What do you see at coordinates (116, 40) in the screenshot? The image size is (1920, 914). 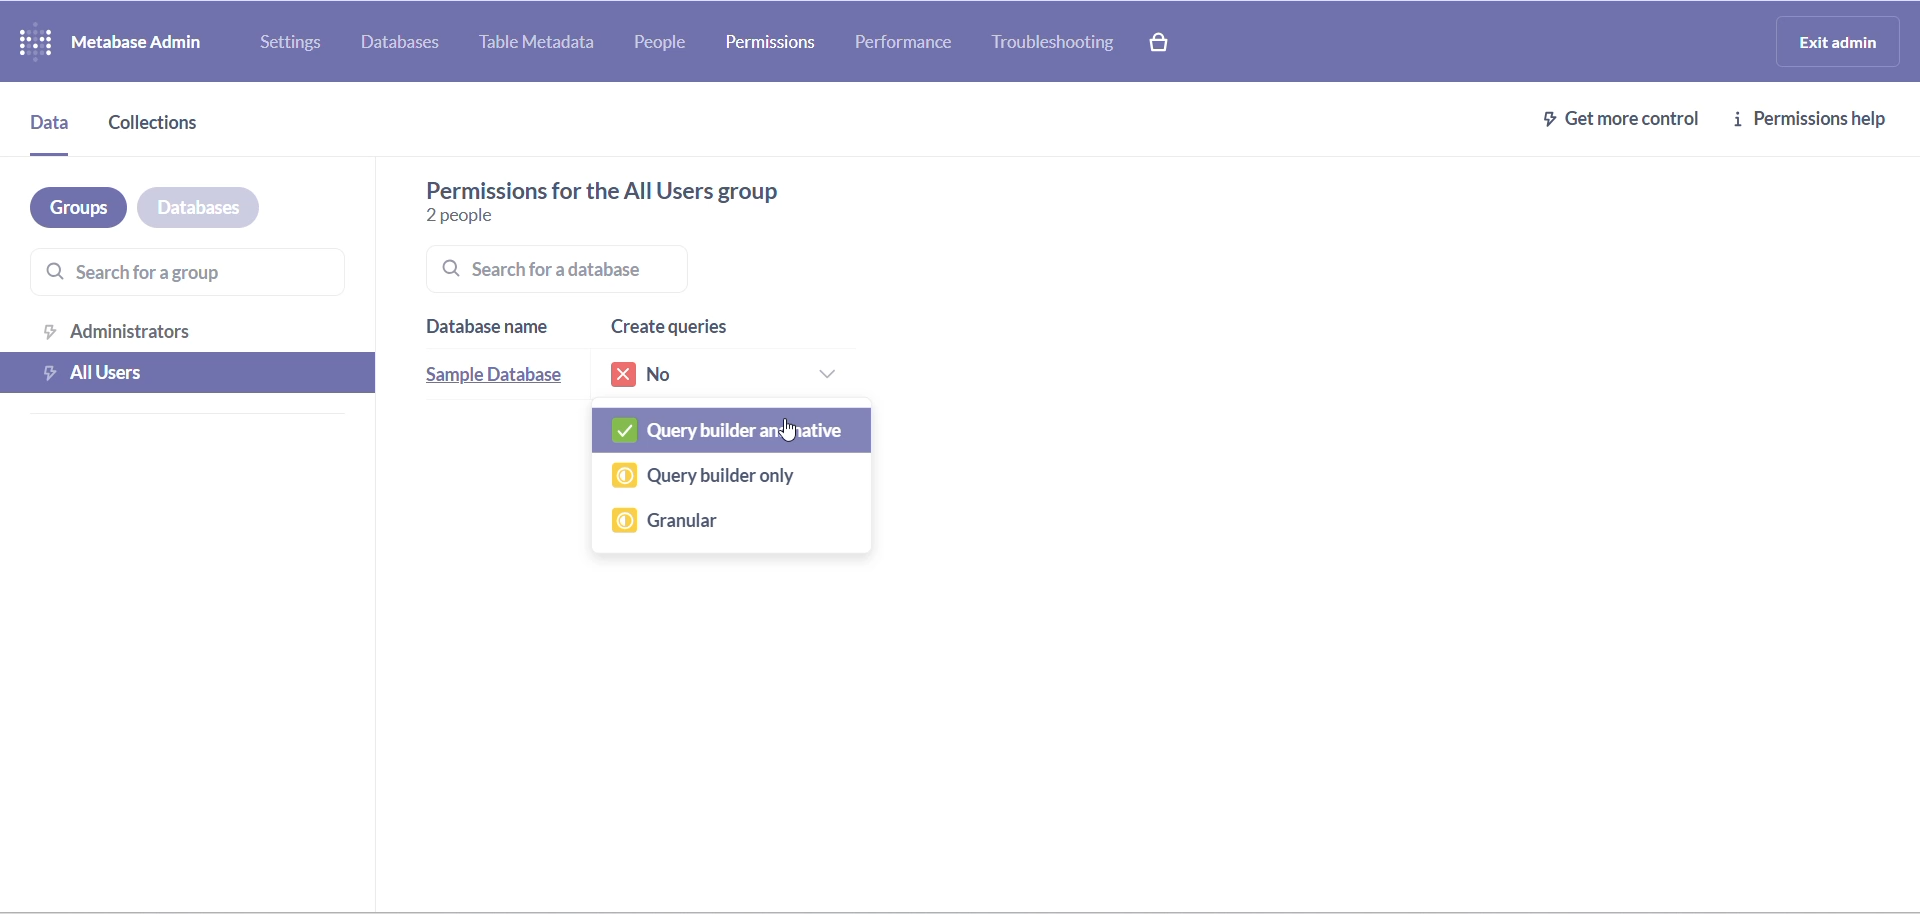 I see `logo and name` at bounding box center [116, 40].